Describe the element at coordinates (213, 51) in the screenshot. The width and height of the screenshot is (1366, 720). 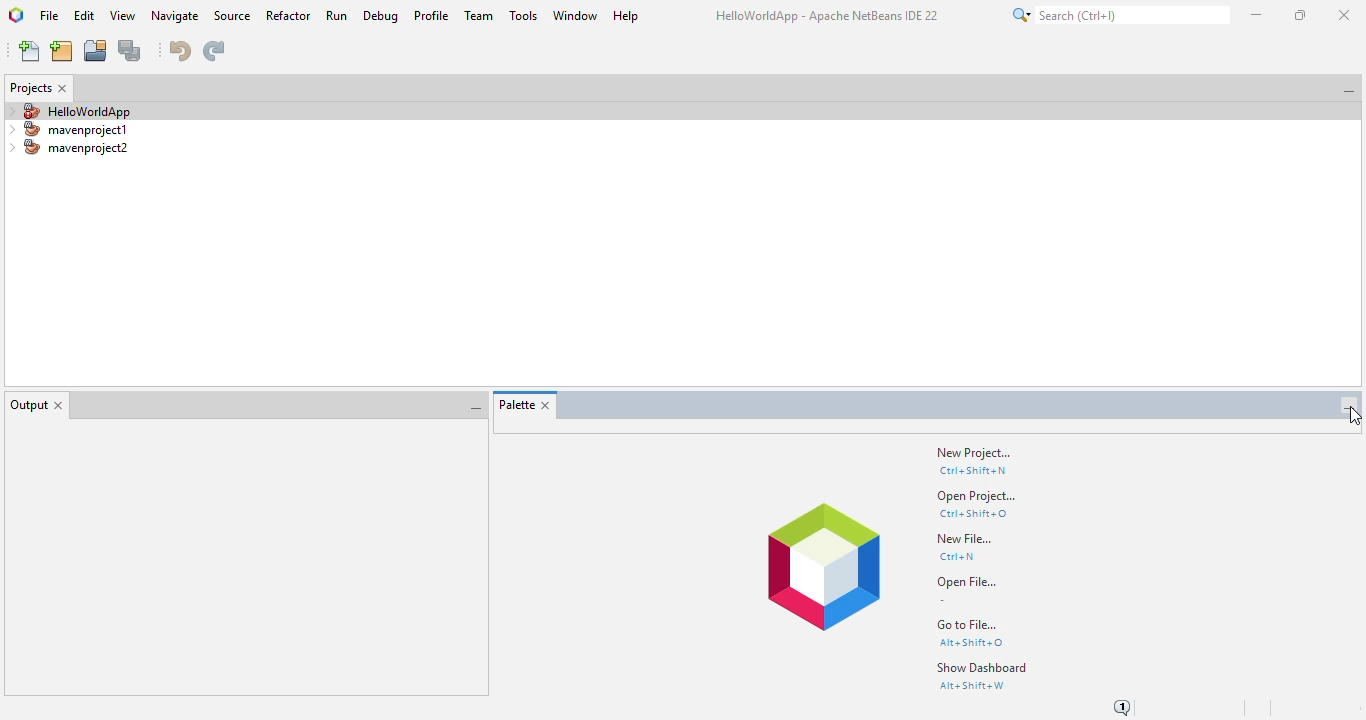
I see `redo` at that location.